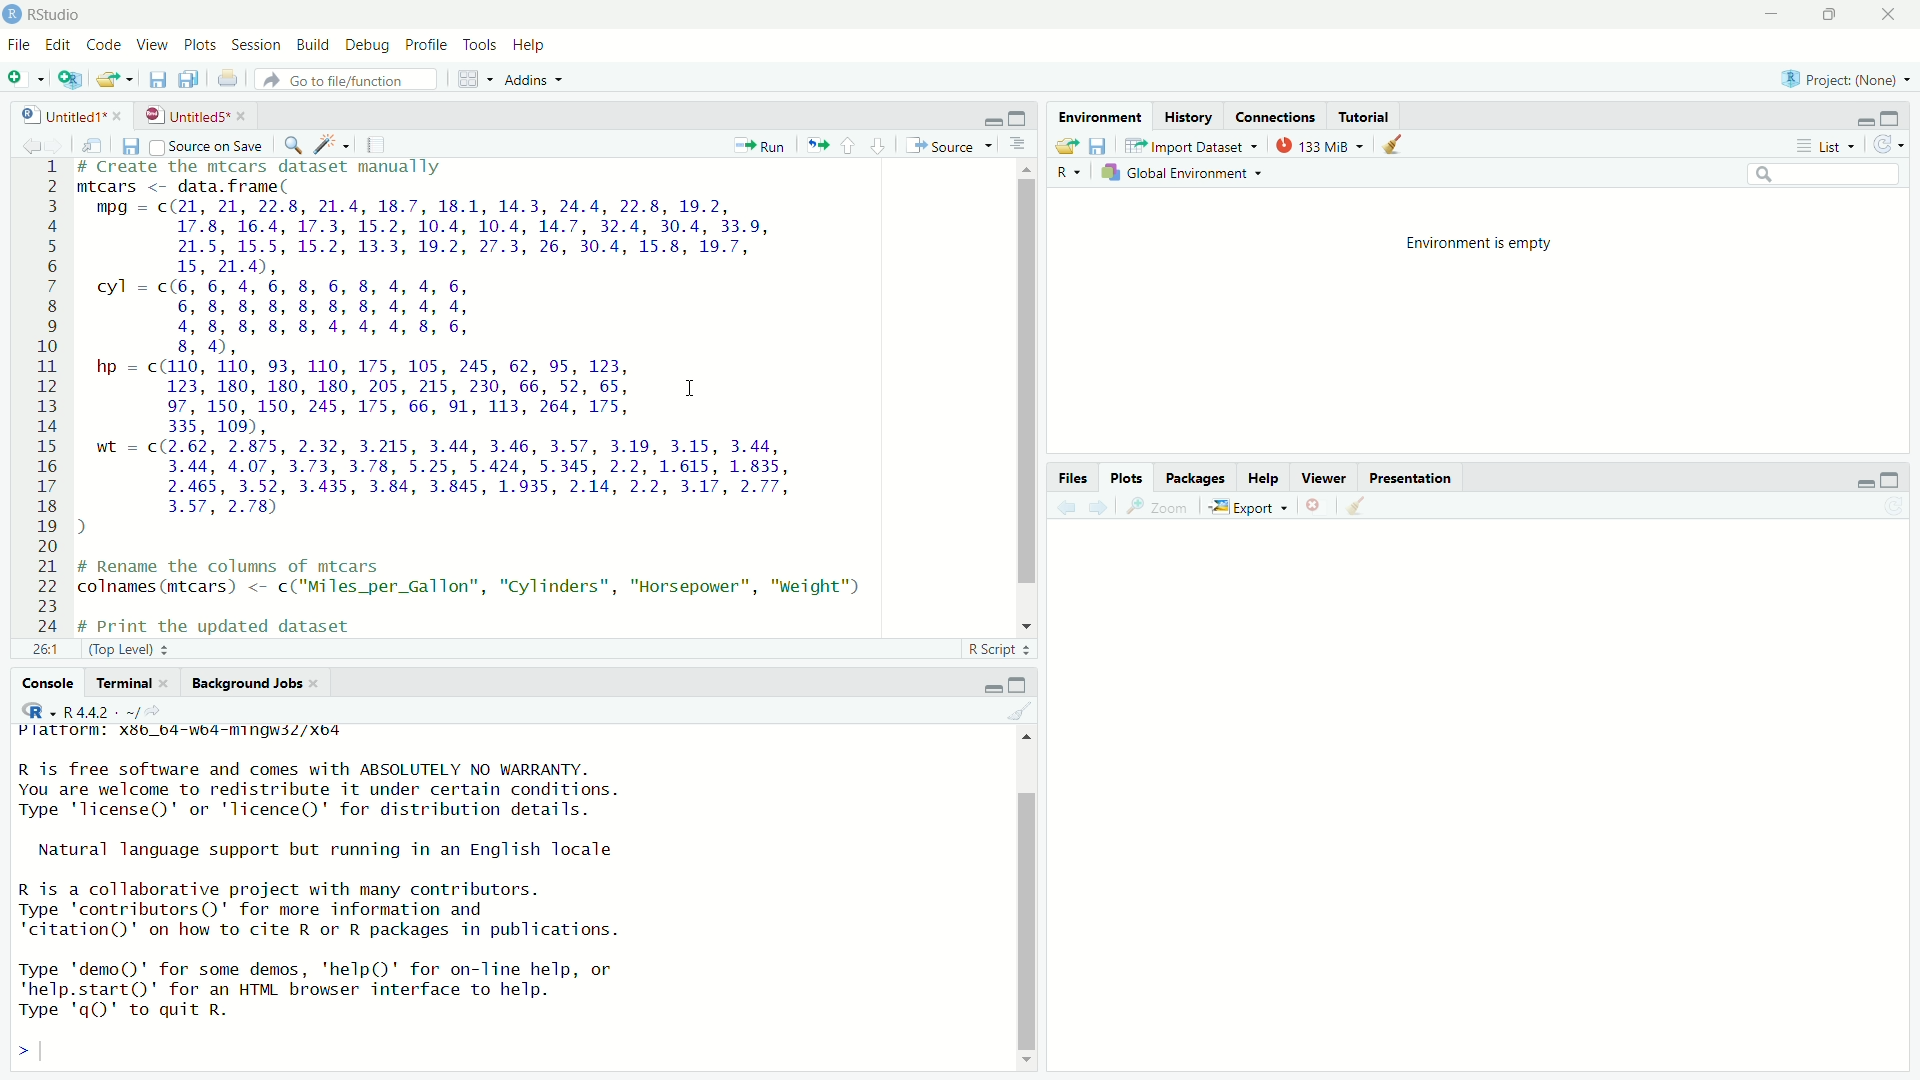 The image size is (1920, 1080). I want to click on export, so click(1061, 144).